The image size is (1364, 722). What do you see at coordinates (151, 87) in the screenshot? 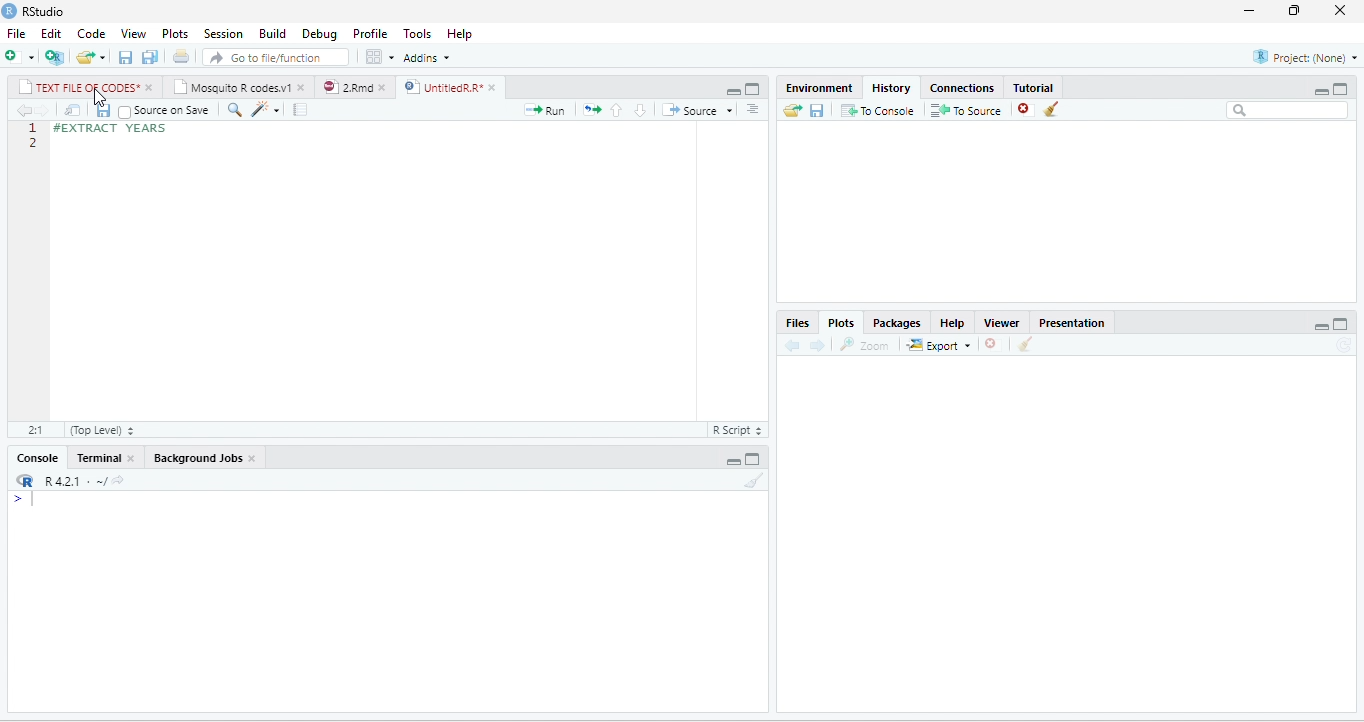
I see `close` at bounding box center [151, 87].